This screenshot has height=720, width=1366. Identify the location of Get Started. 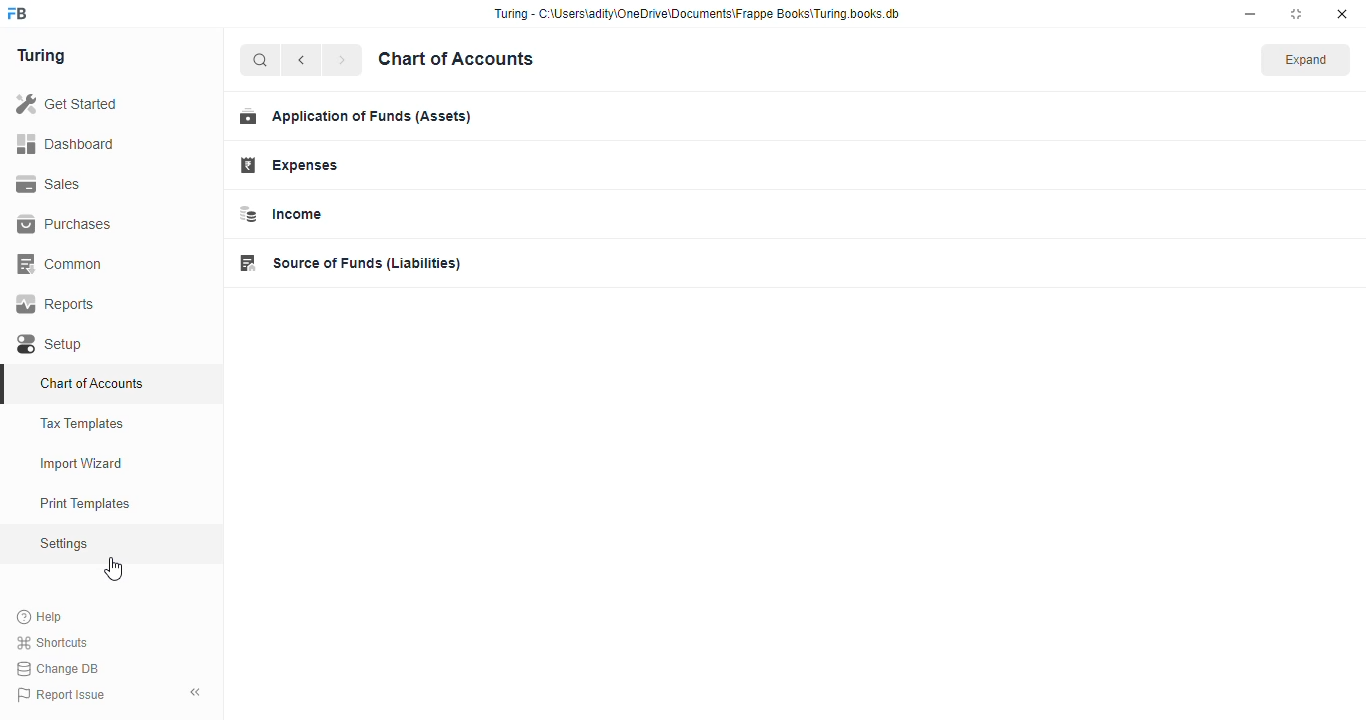
(91, 102).